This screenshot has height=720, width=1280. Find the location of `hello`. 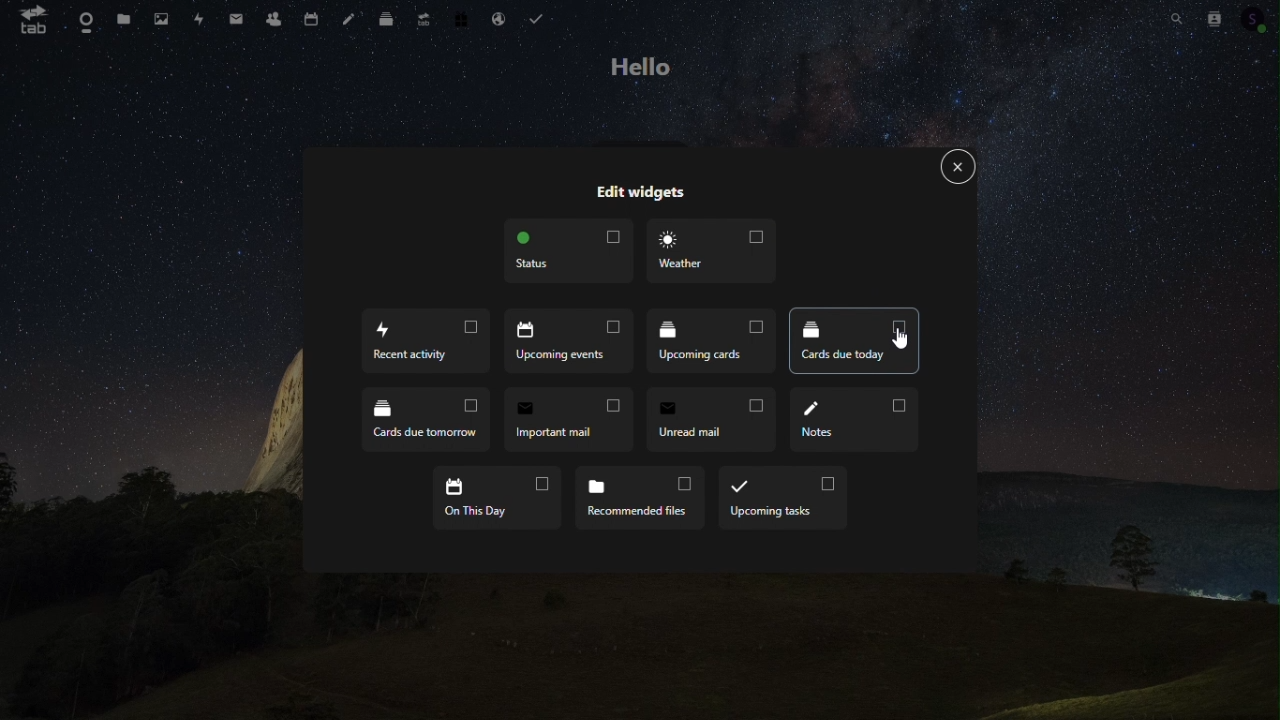

hello is located at coordinates (645, 67).